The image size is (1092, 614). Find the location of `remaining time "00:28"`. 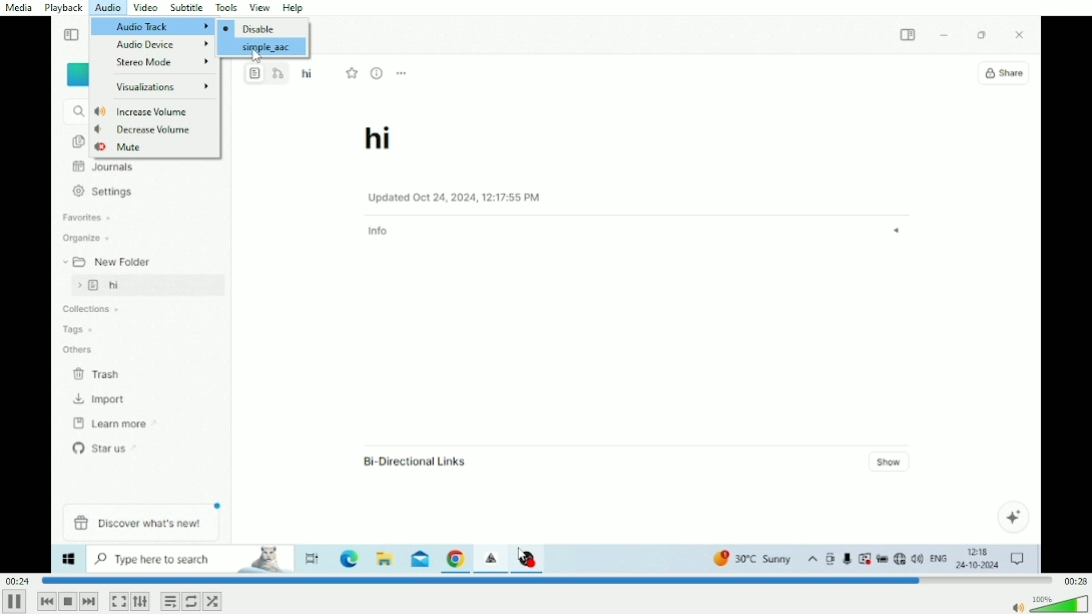

remaining time "00:28" is located at coordinates (1074, 580).